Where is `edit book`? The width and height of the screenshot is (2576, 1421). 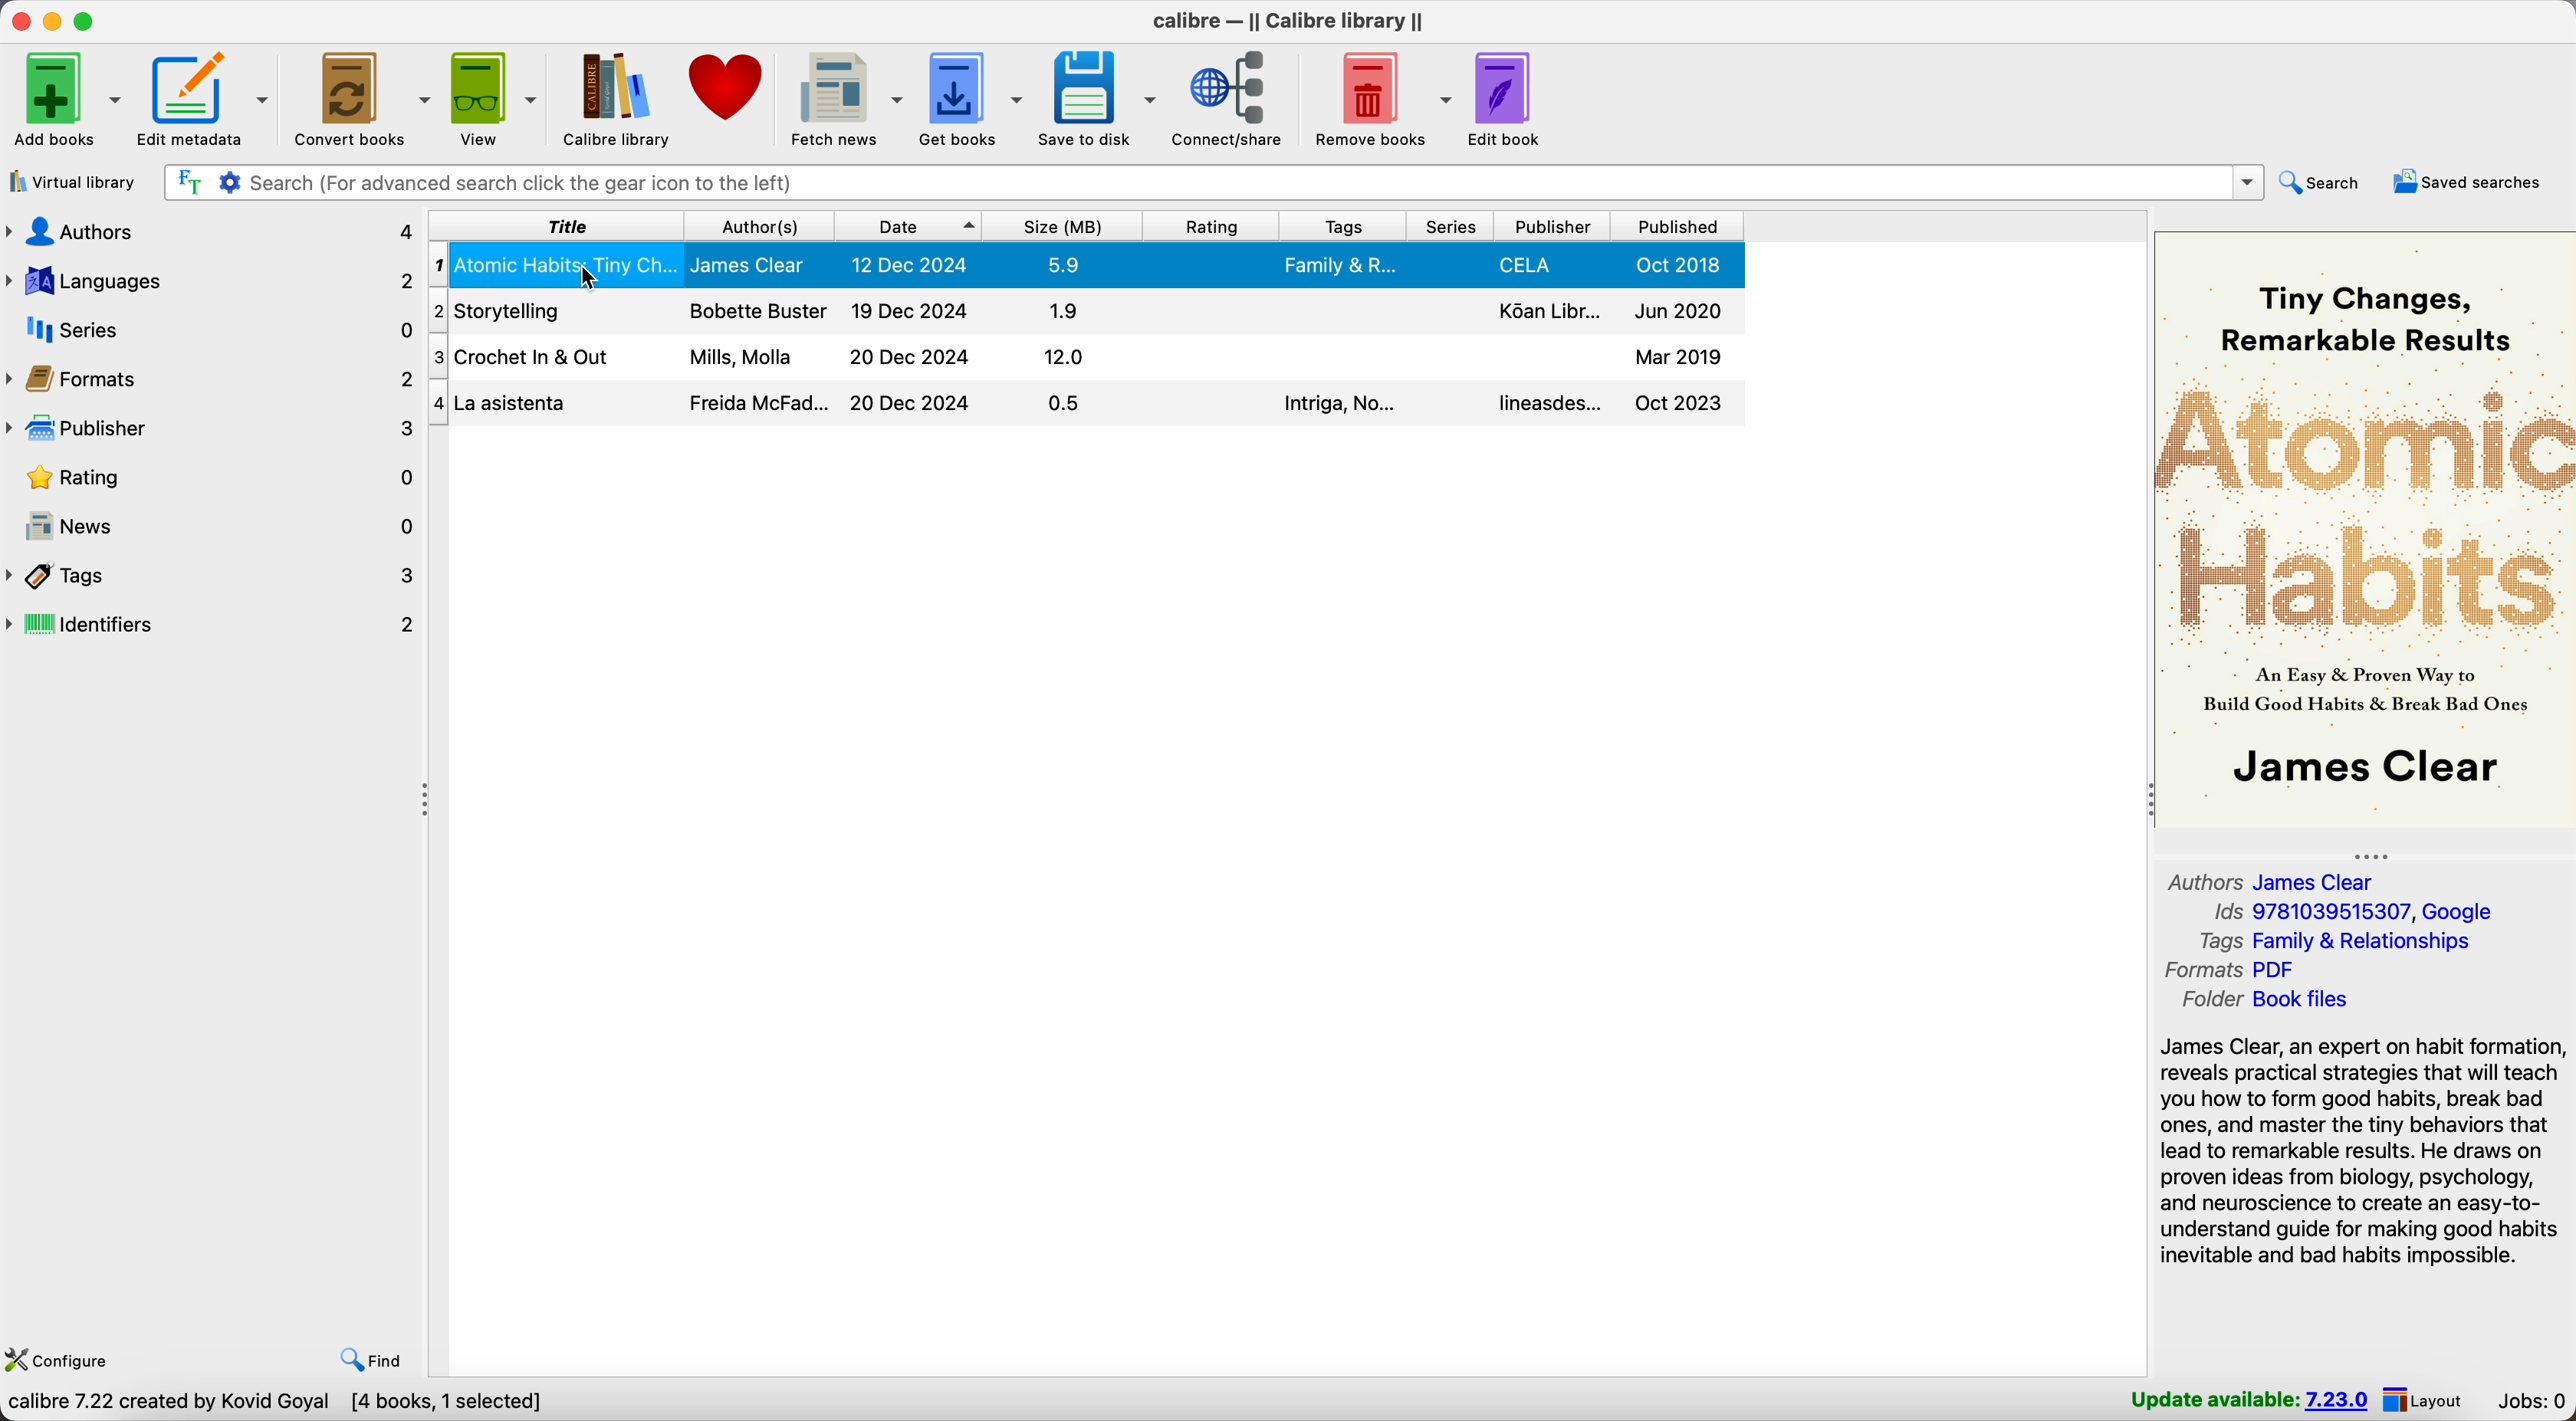 edit book is located at coordinates (1508, 98).